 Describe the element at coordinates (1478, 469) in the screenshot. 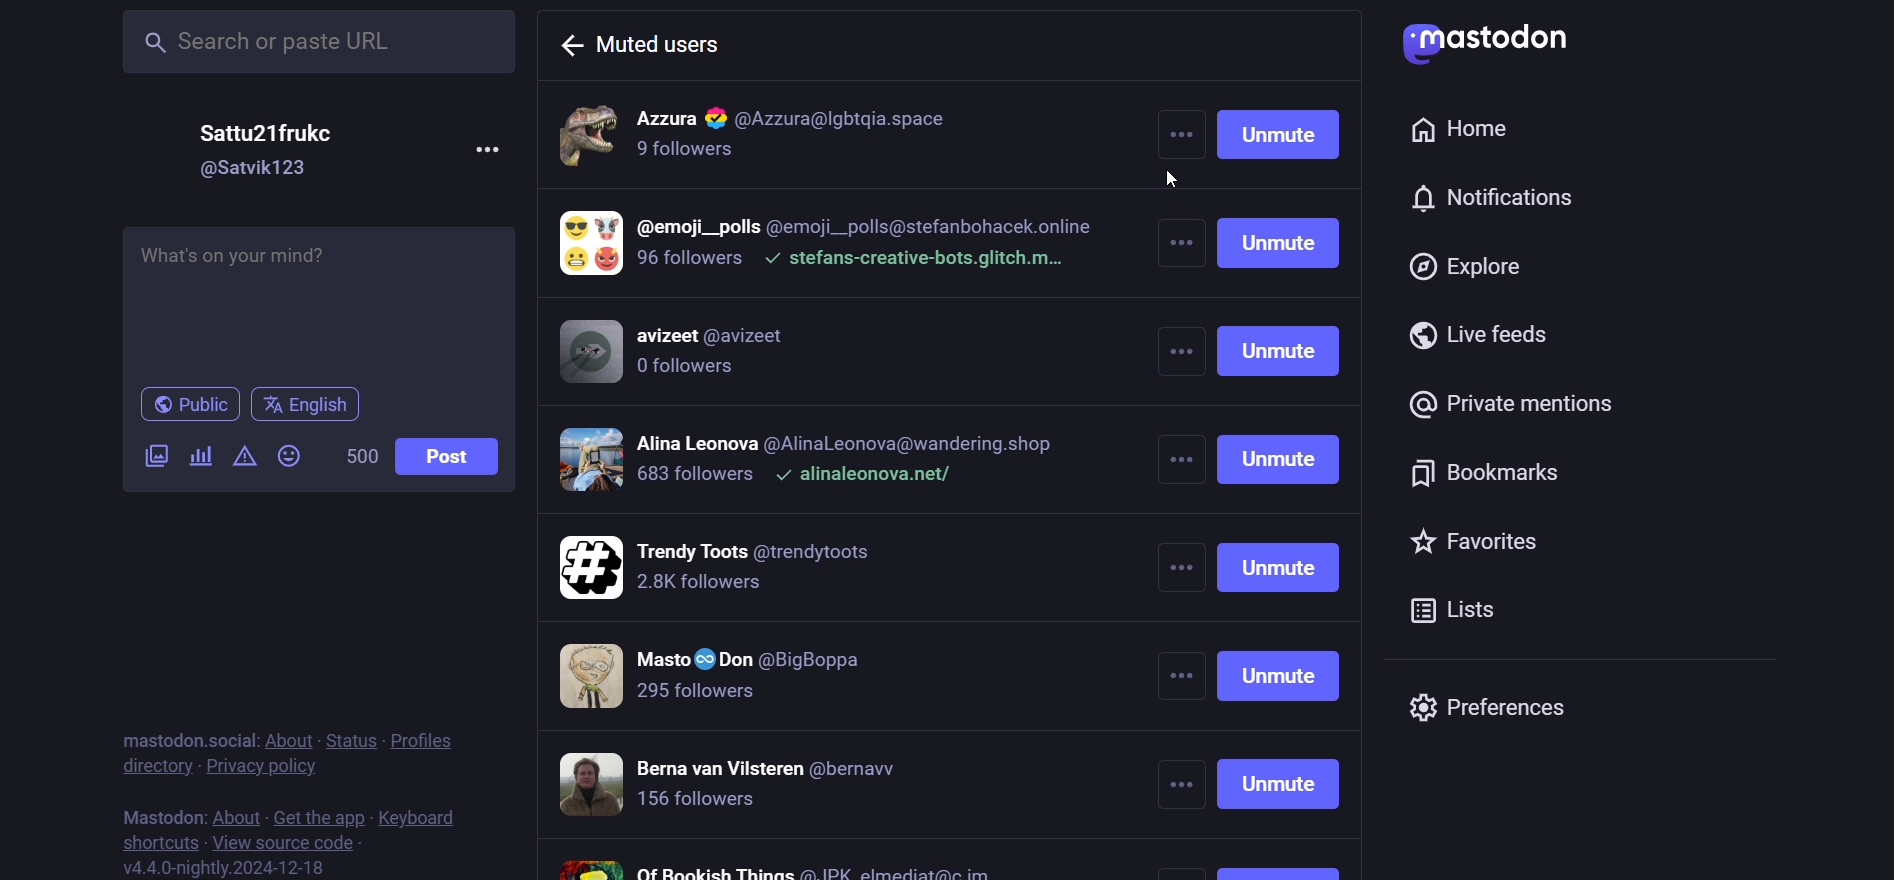

I see `bookmark` at that location.